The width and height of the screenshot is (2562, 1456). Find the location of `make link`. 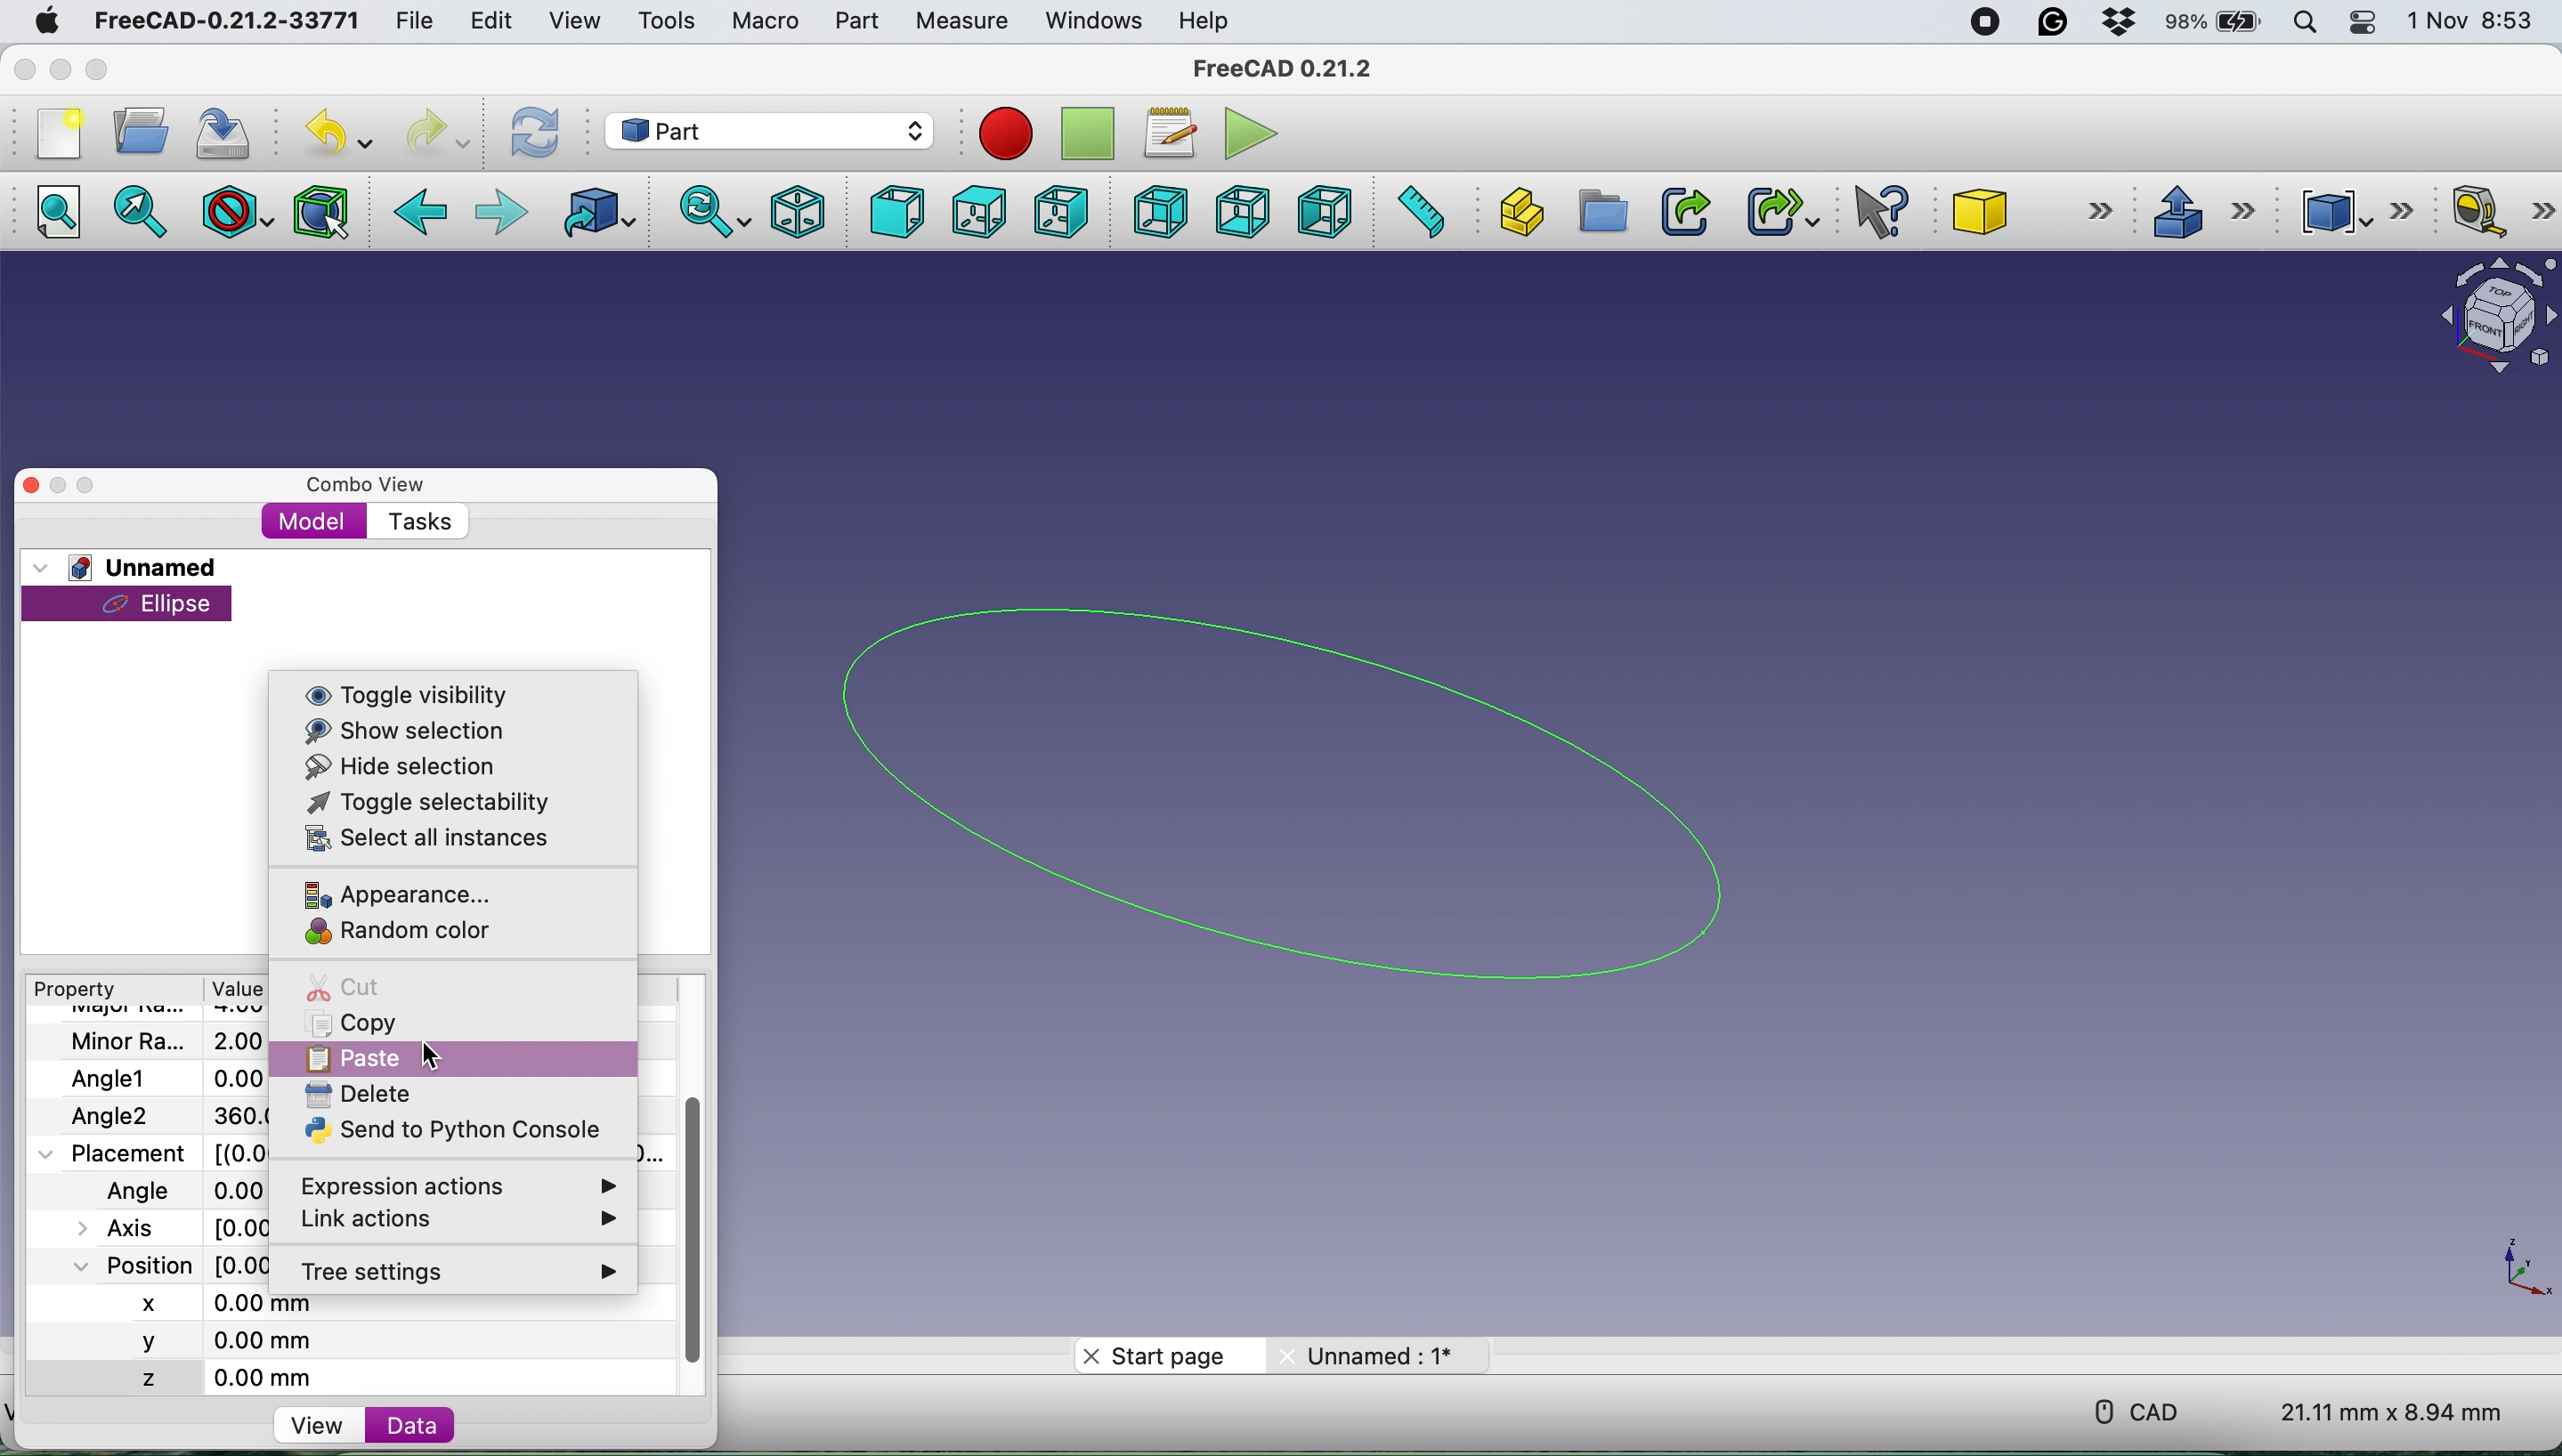

make link is located at coordinates (1680, 212).